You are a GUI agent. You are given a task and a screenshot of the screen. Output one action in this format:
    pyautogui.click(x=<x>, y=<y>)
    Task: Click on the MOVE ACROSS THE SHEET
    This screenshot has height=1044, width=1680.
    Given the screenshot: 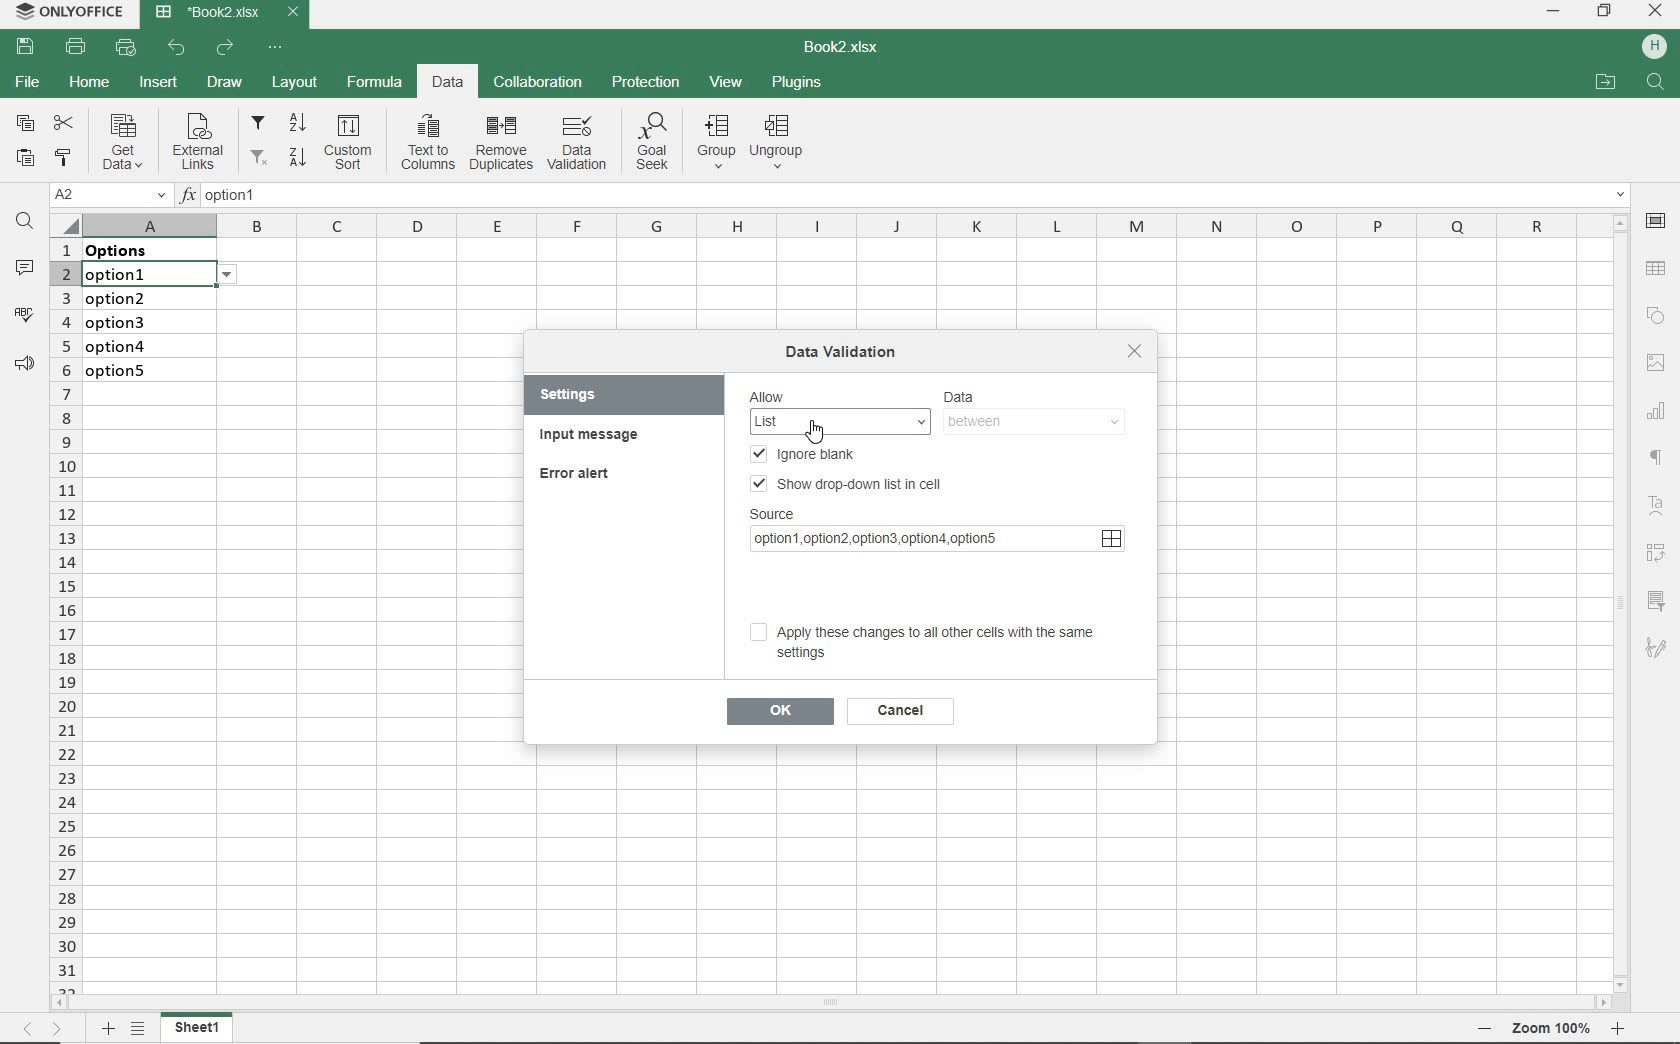 What is the action you would take?
    pyautogui.click(x=43, y=1028)
    